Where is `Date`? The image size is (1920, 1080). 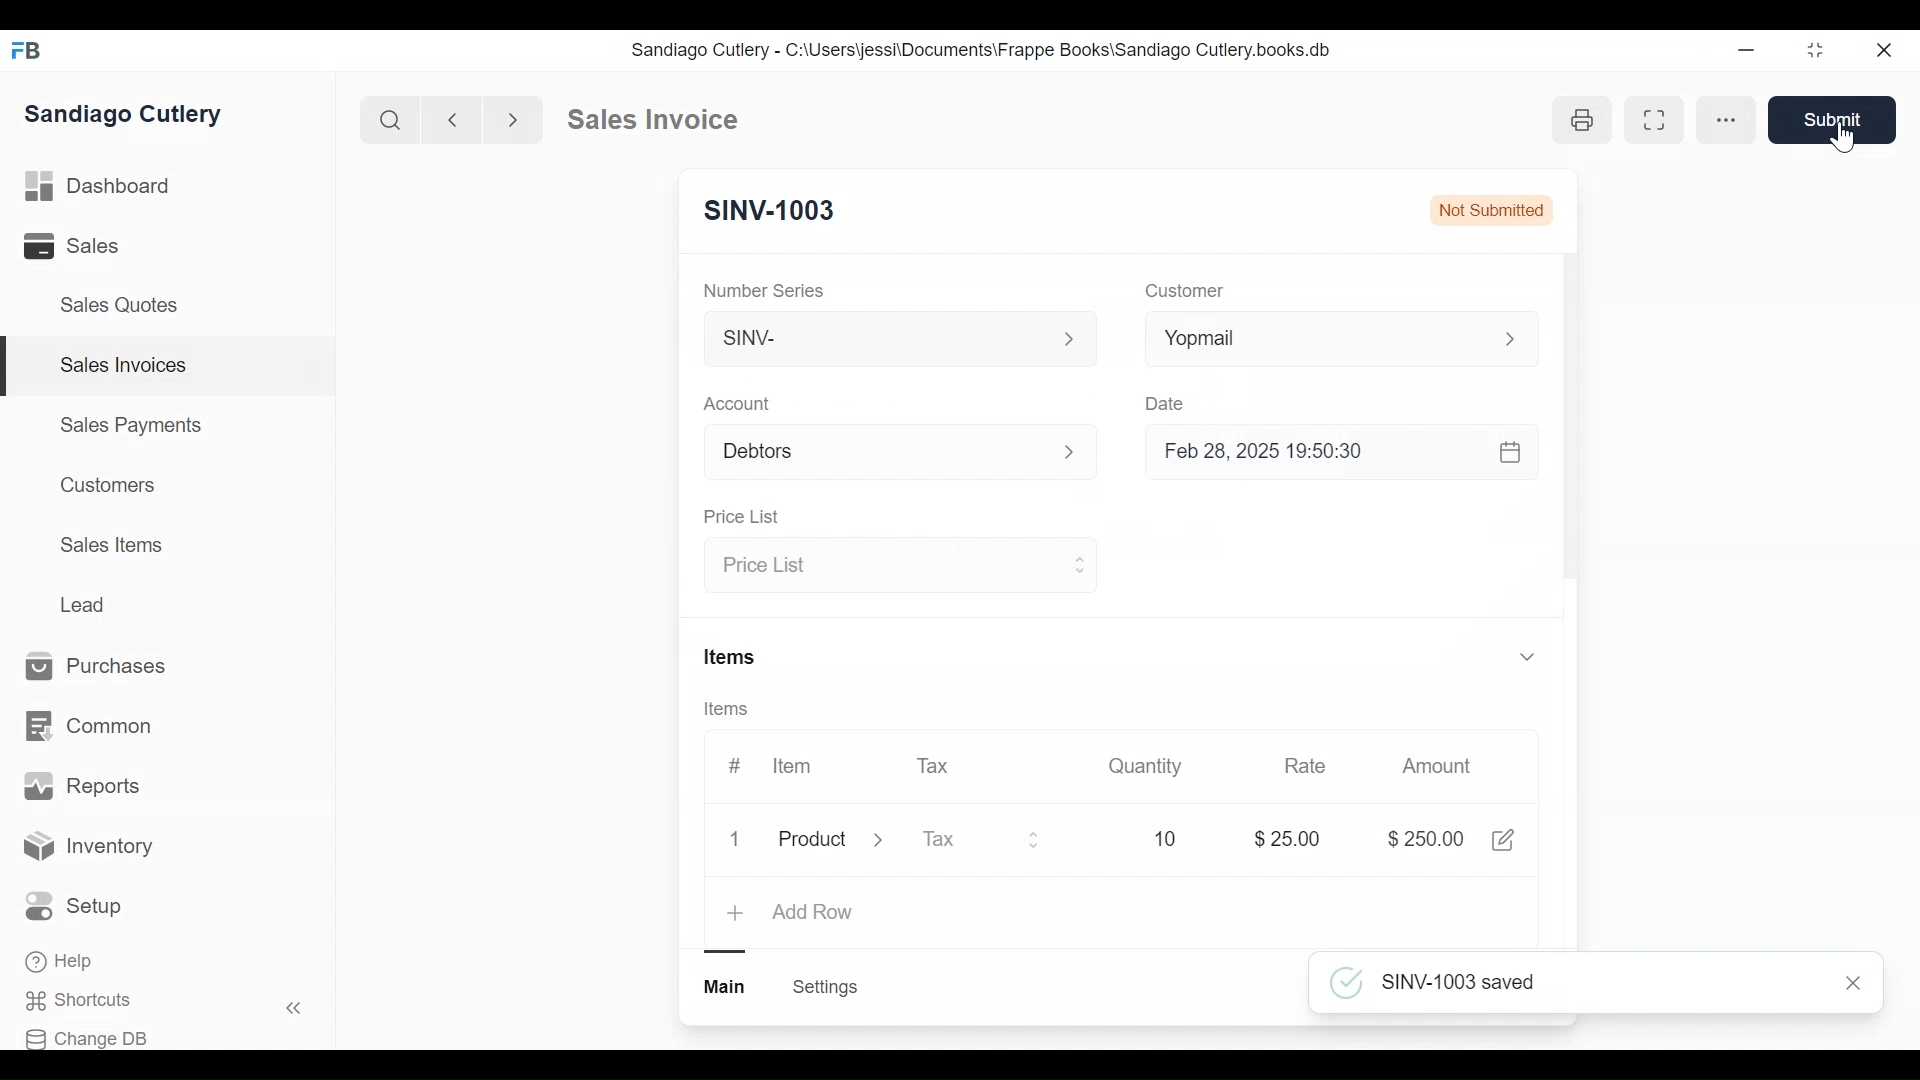
Date is located at coordinates (1168, 403).